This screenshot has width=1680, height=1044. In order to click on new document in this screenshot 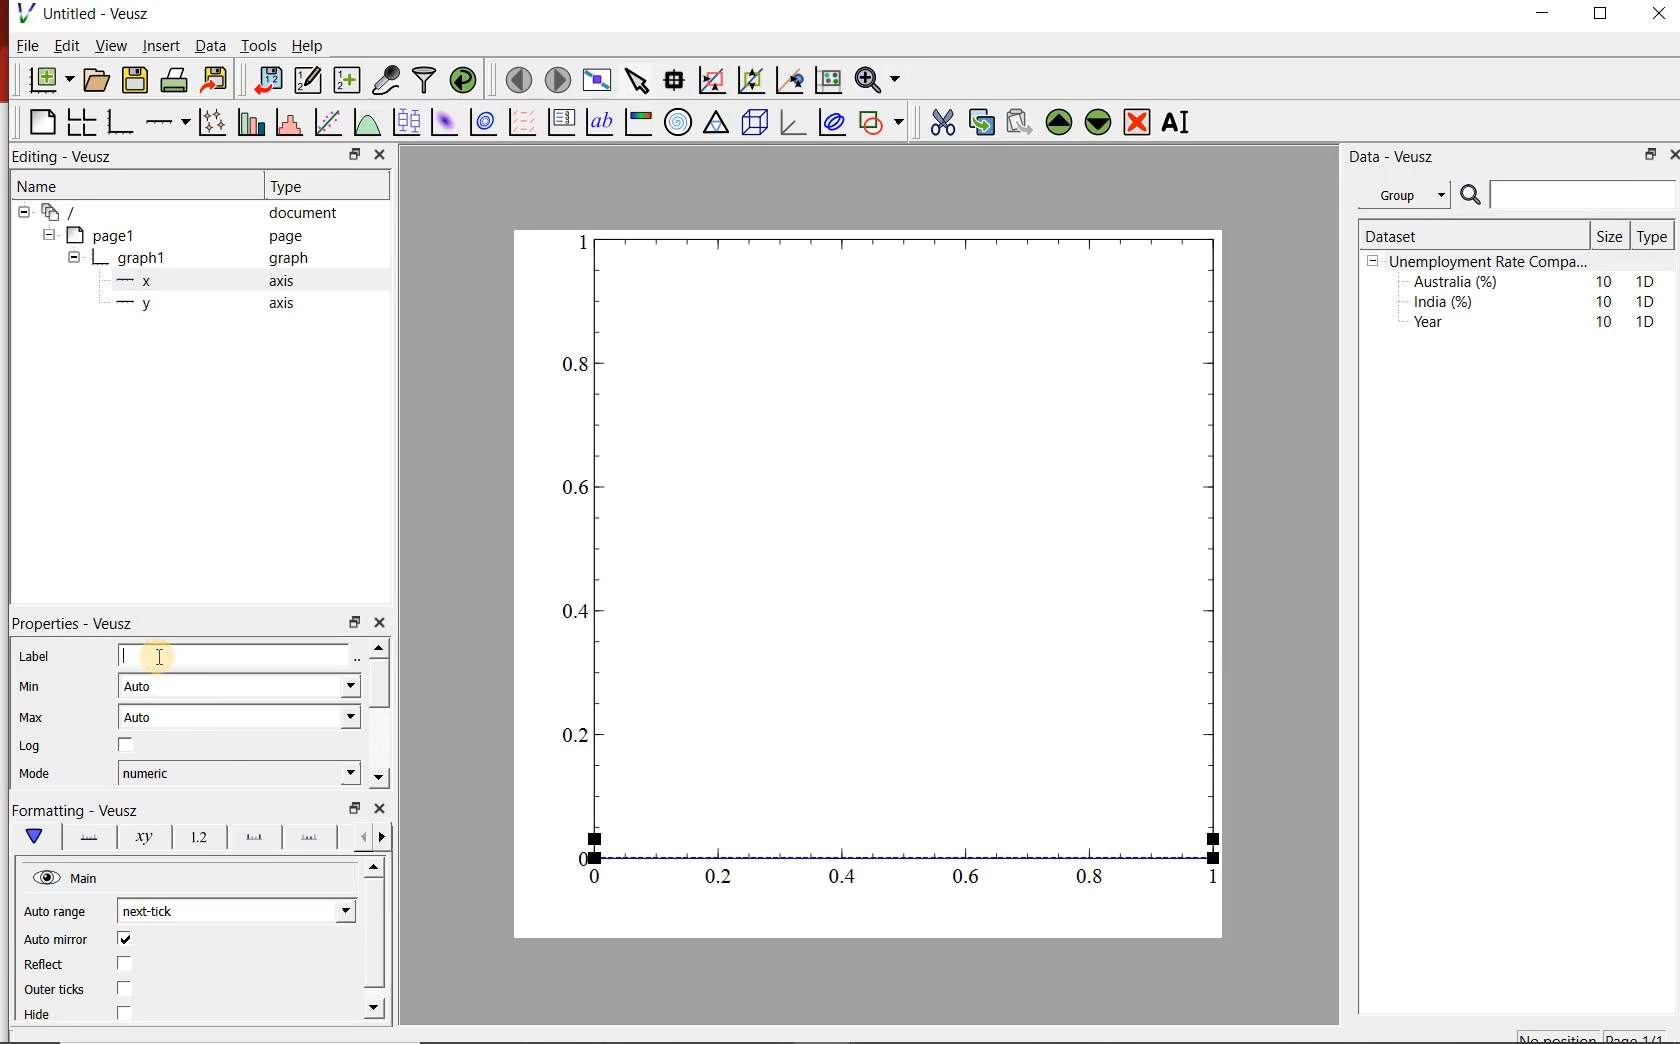, I will do `click(52, 79)`.